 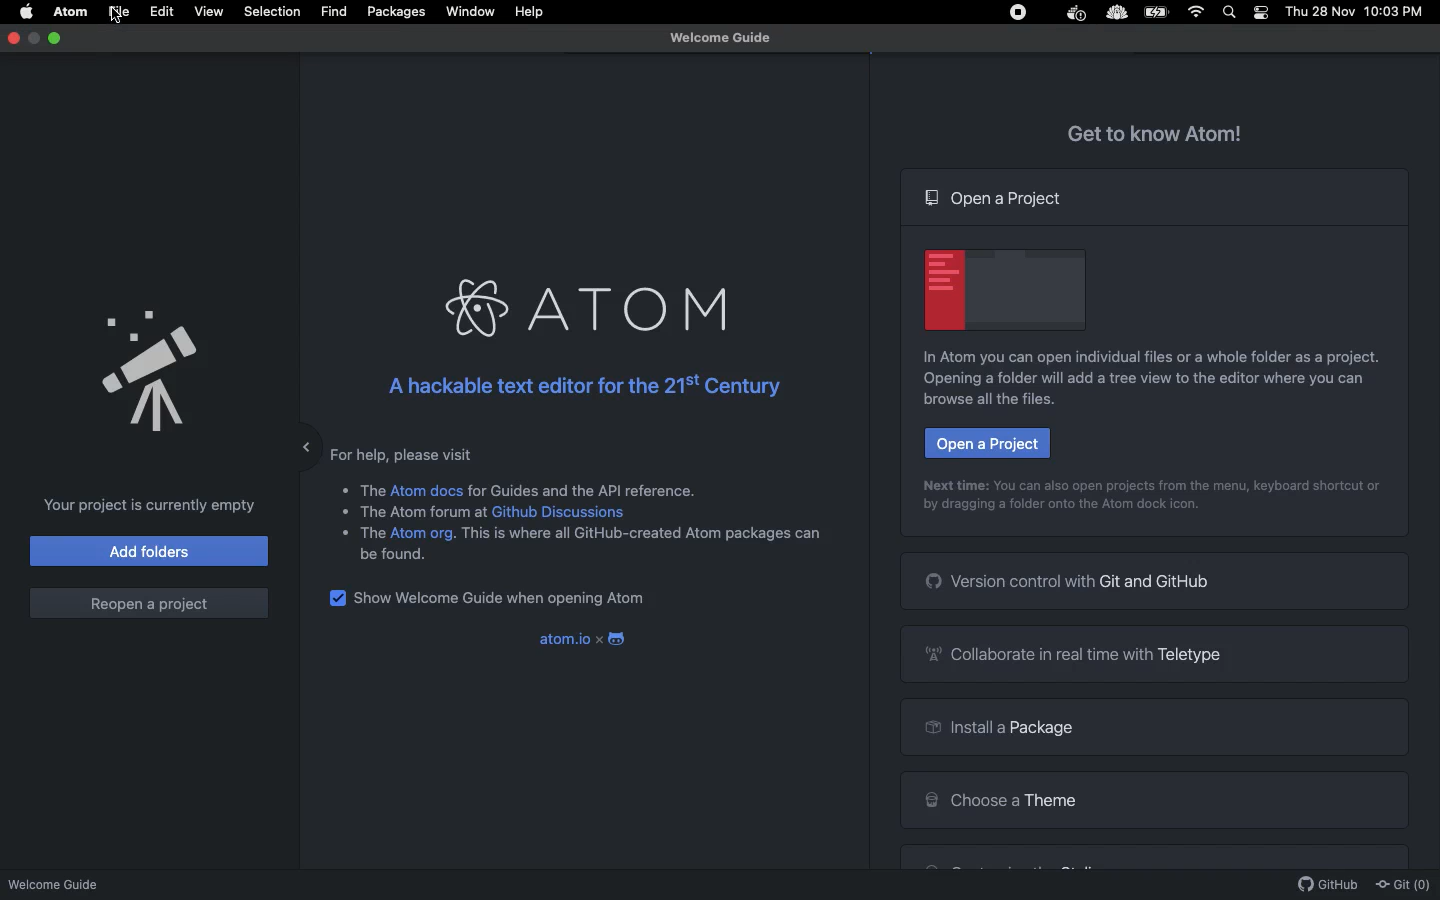 What do you see at coordinates (562, 639) in the screenshot?
I see `atom.io ` at bounding box center [562, 639].